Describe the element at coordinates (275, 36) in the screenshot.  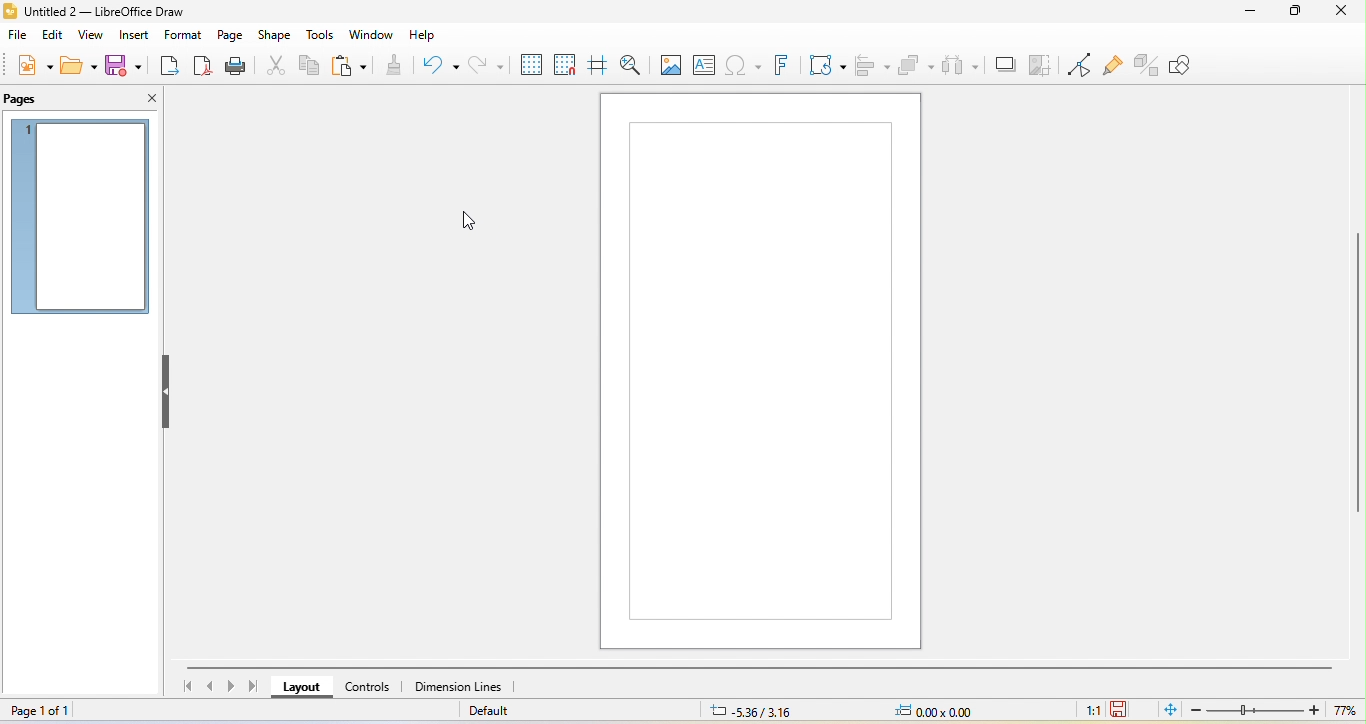
I see `shape` at that location.